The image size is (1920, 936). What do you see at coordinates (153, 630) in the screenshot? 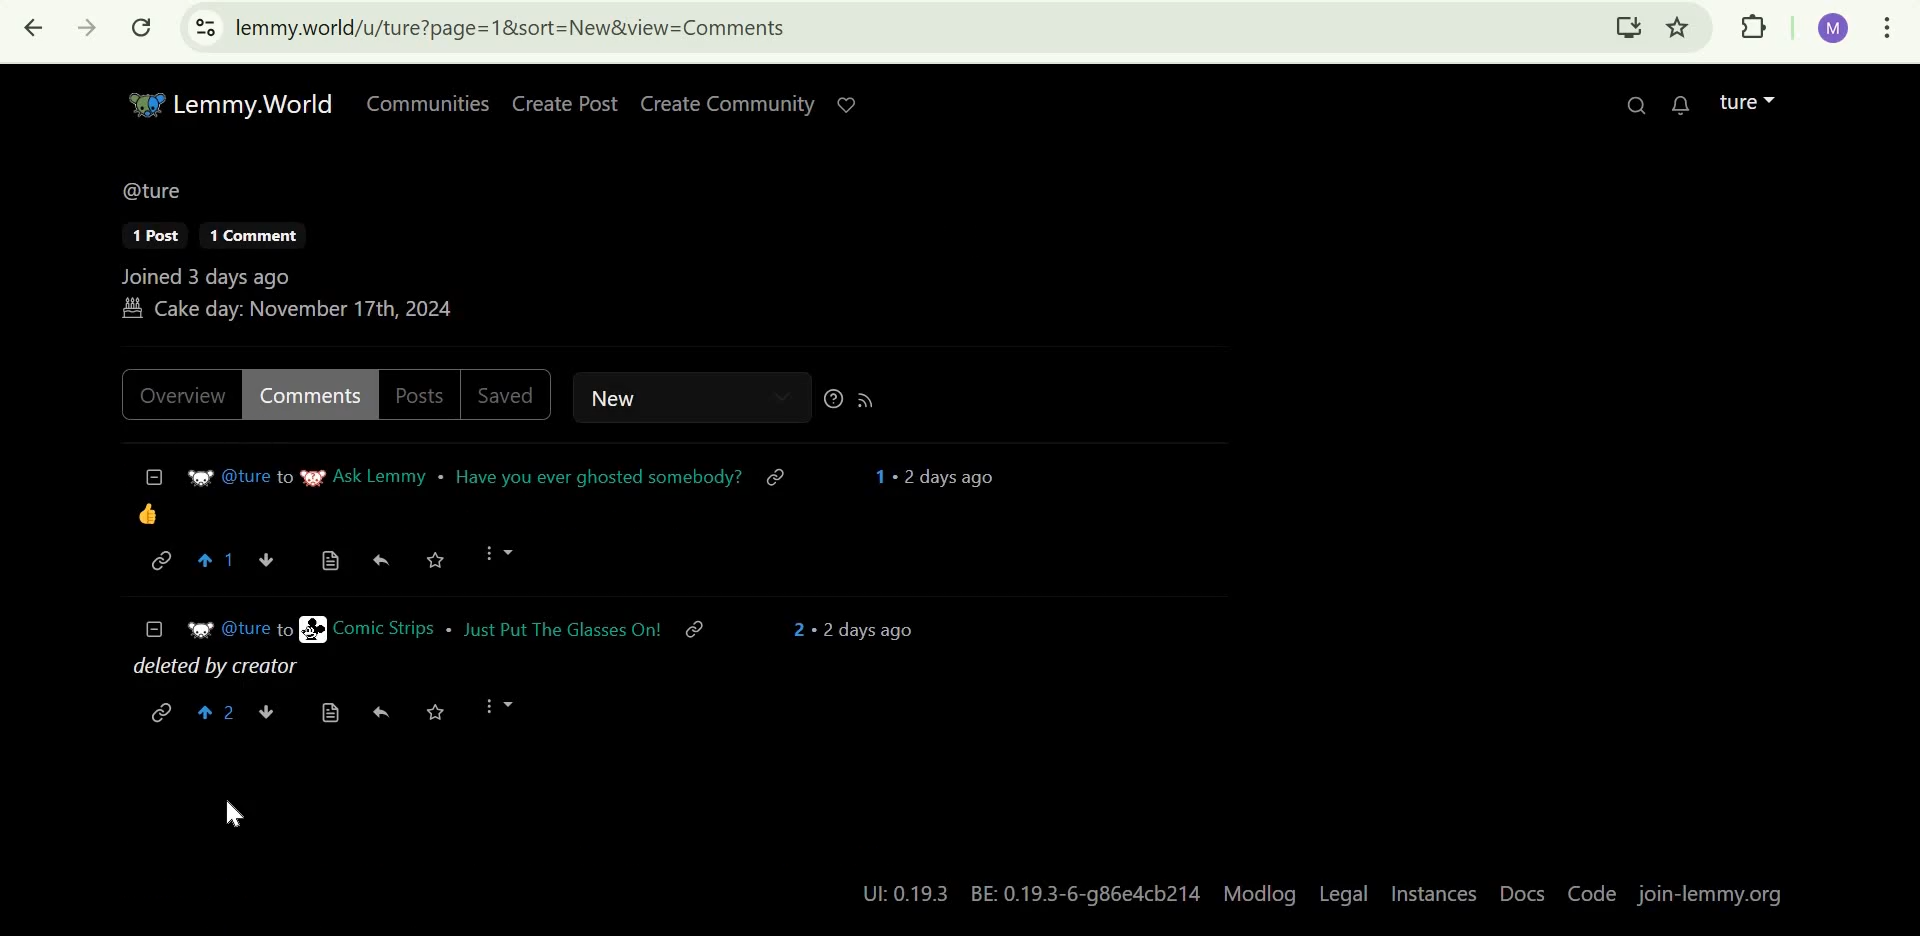
I see `collapse` at bounding box center [153, 630].